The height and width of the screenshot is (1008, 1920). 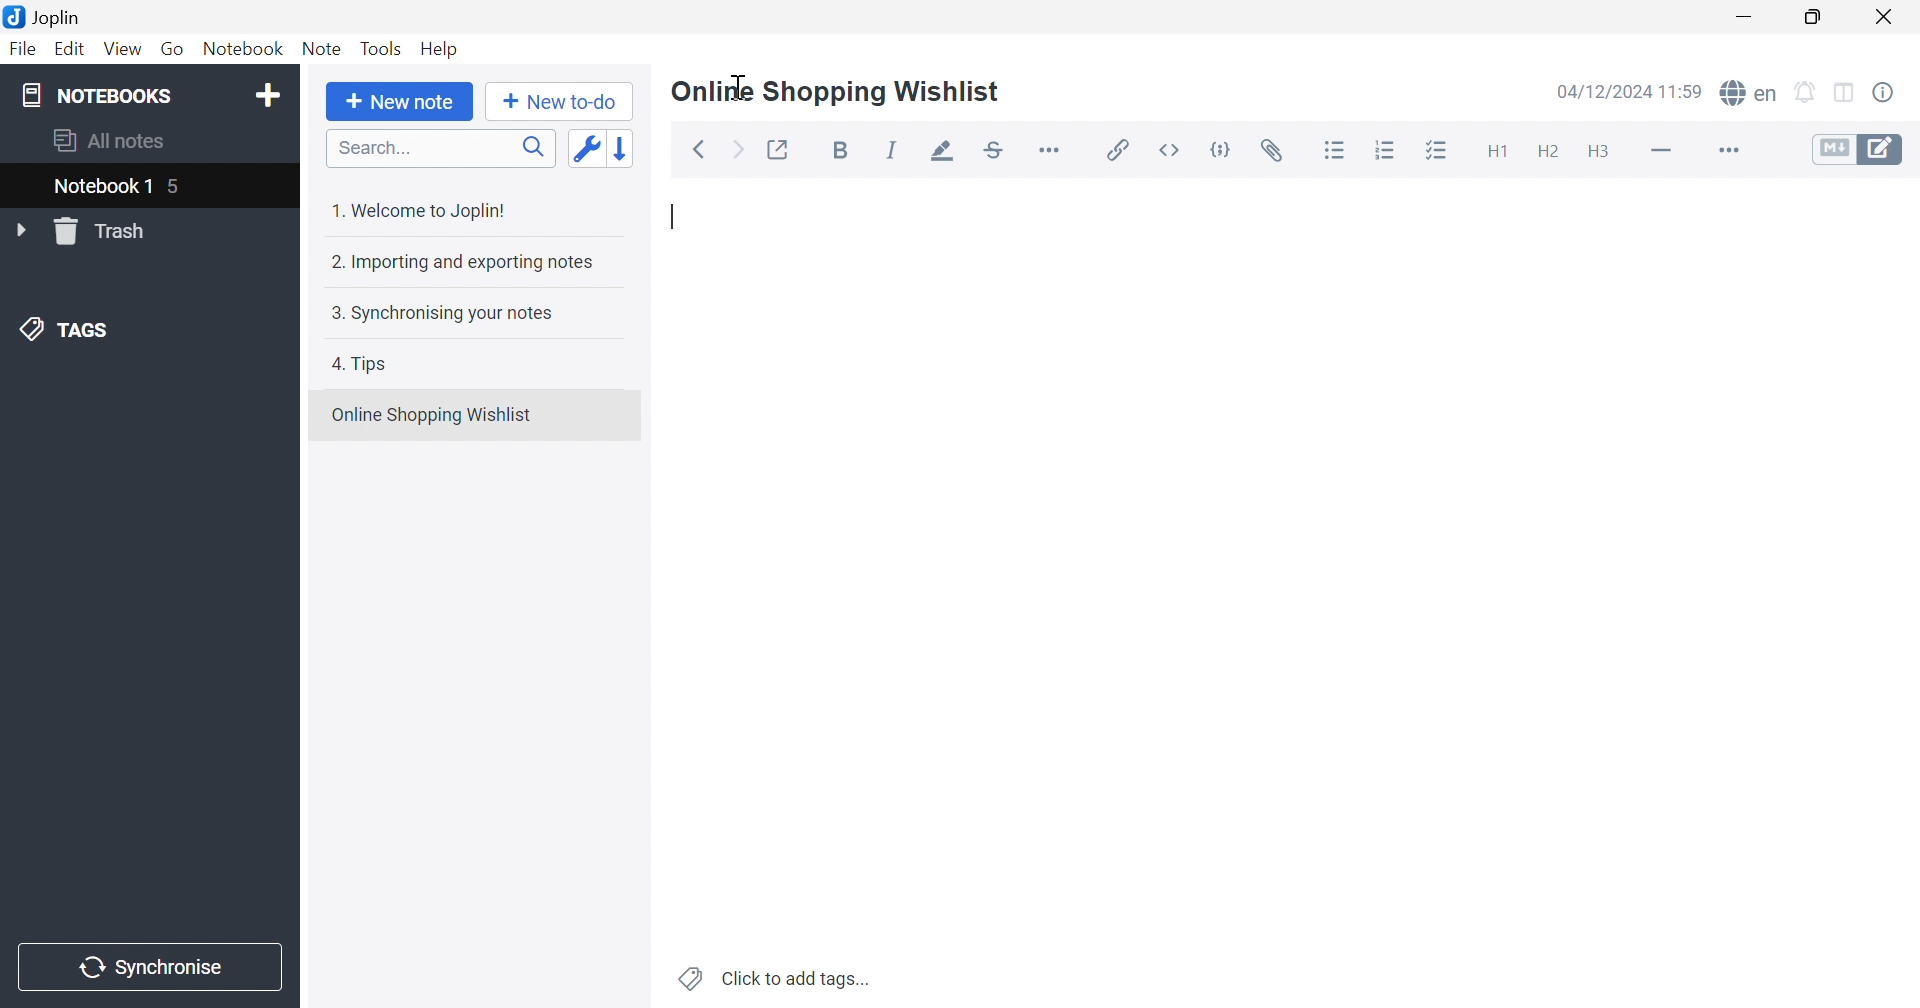 What do you see at coordinates (1815, 18) in the screenshot?
I see `Restore Down` at bounding box center [1815, 18].